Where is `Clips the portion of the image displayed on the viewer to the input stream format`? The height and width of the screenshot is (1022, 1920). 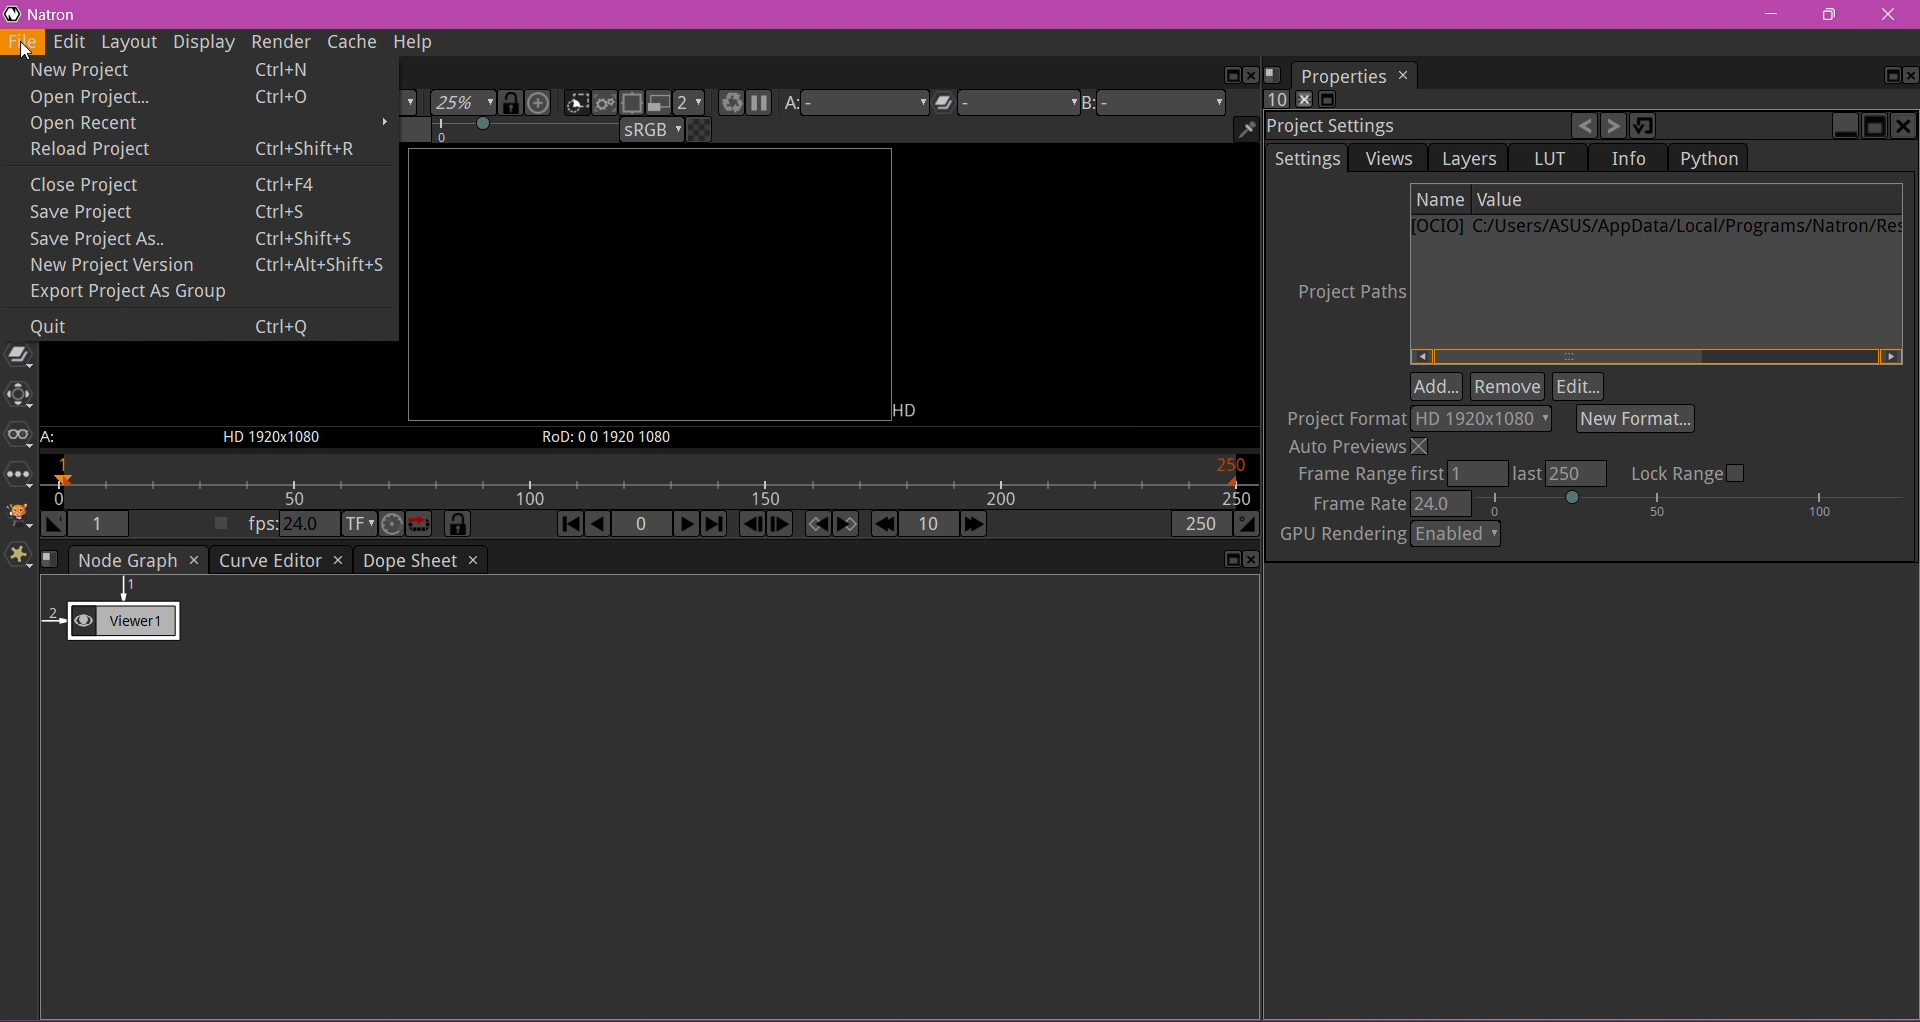 Clips the portion of the image displayed on the viewer to the input stream format is located at coordinates (577, 104).